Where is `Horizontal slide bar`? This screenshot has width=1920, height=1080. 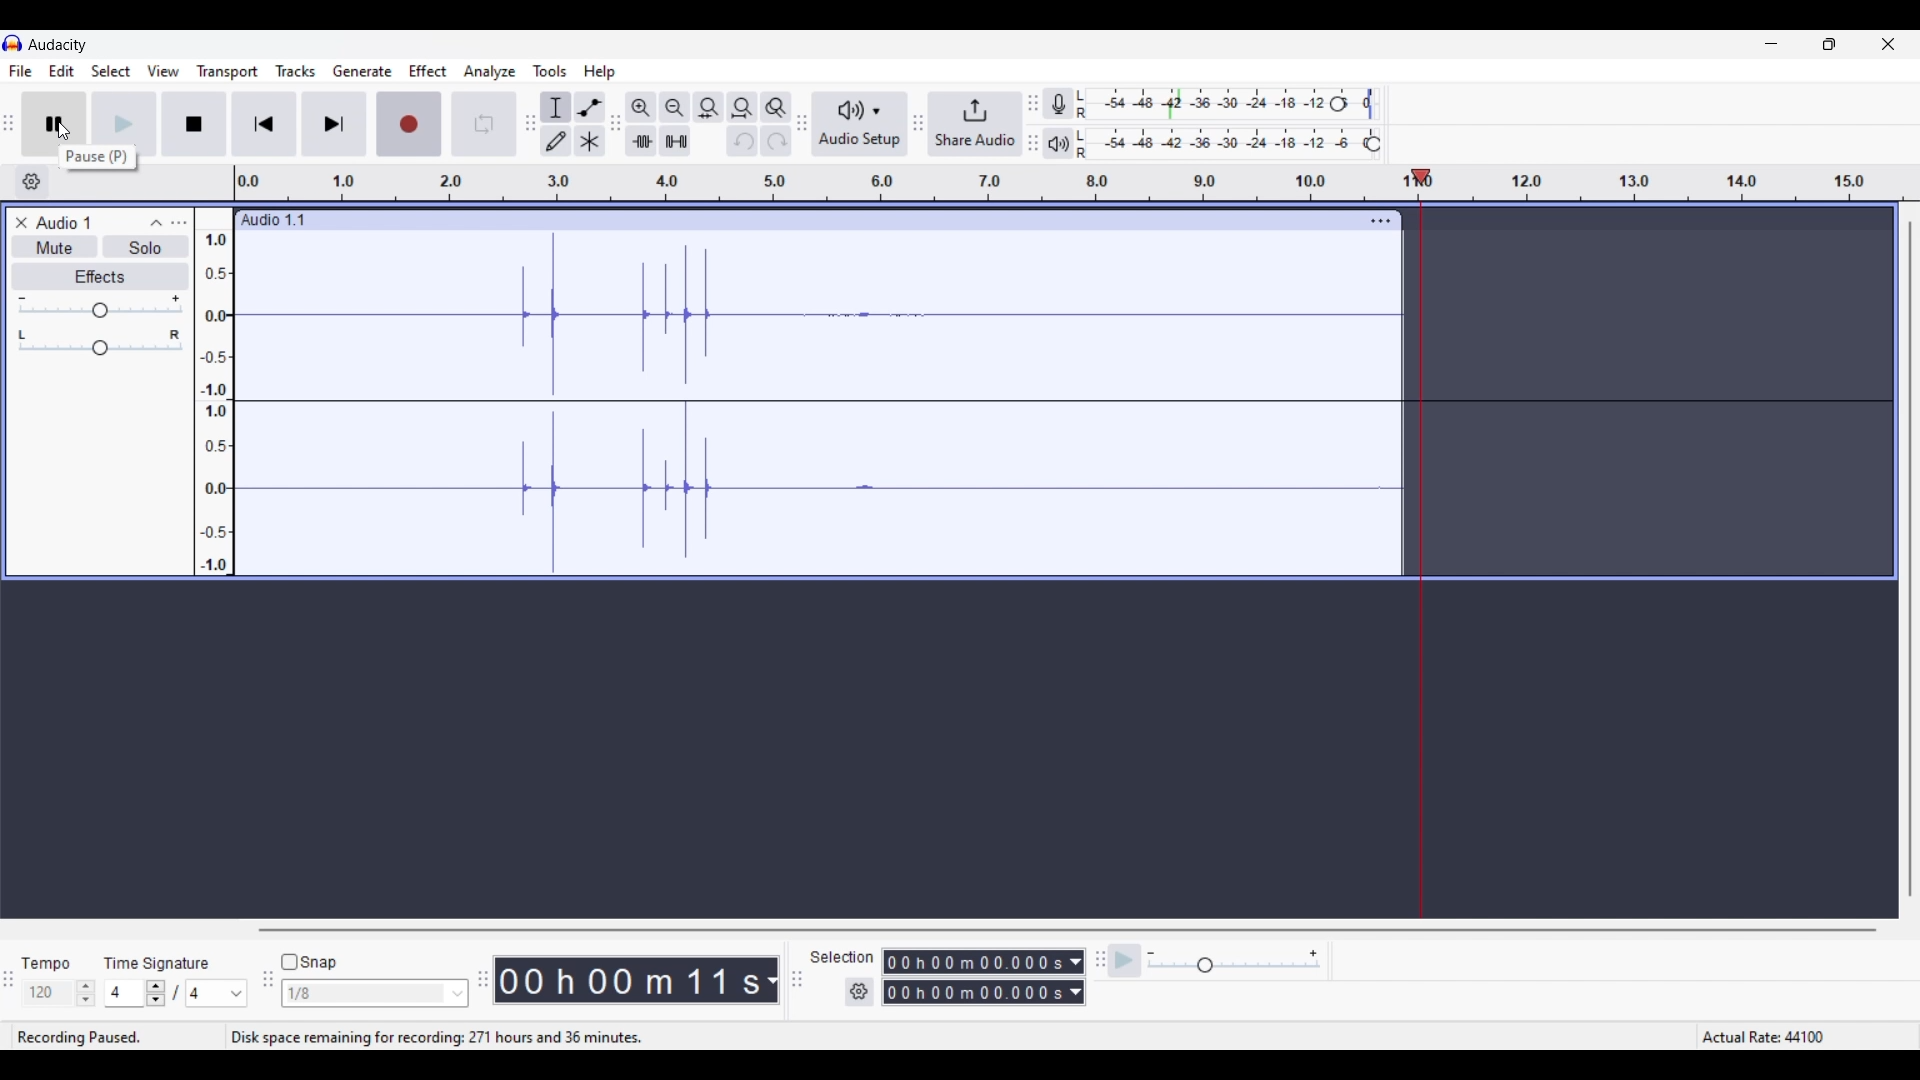 Horizontal slide bar is located at coordinates (1066, 931).